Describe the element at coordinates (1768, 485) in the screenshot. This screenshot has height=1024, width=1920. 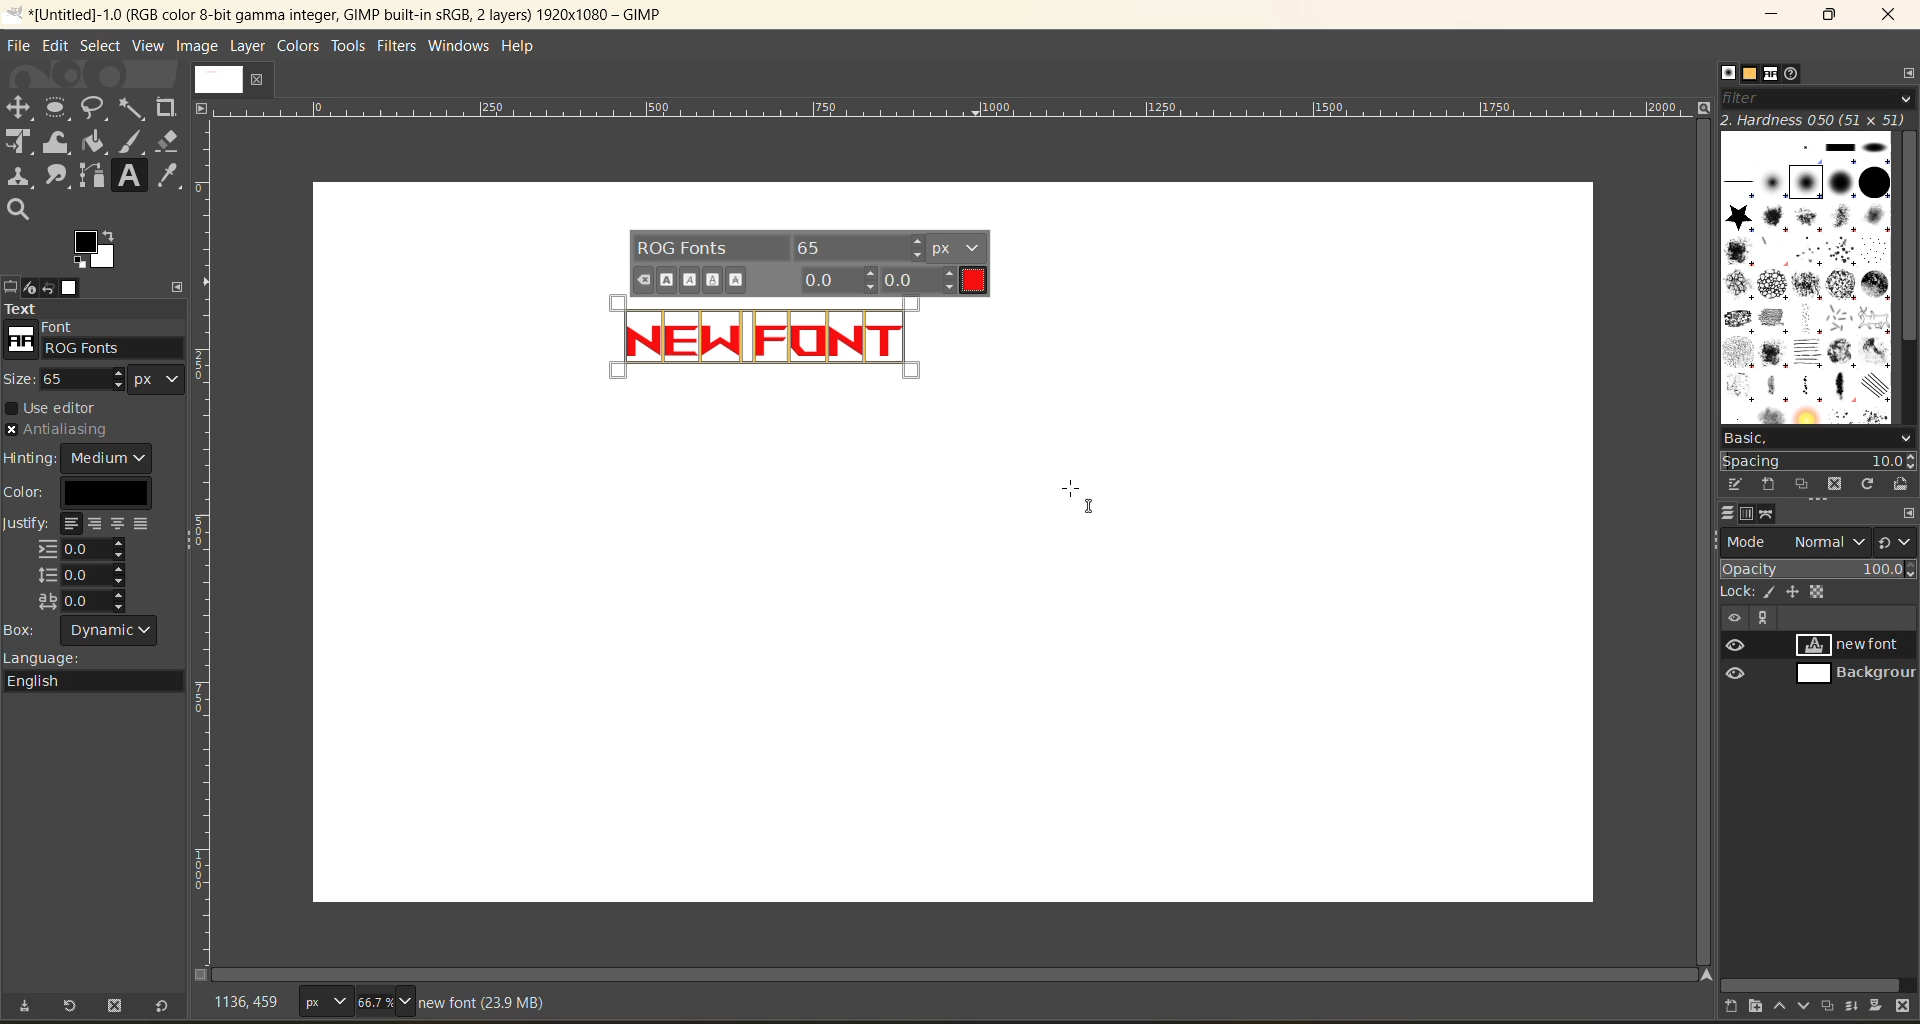
I see `create a new brush` at that location.